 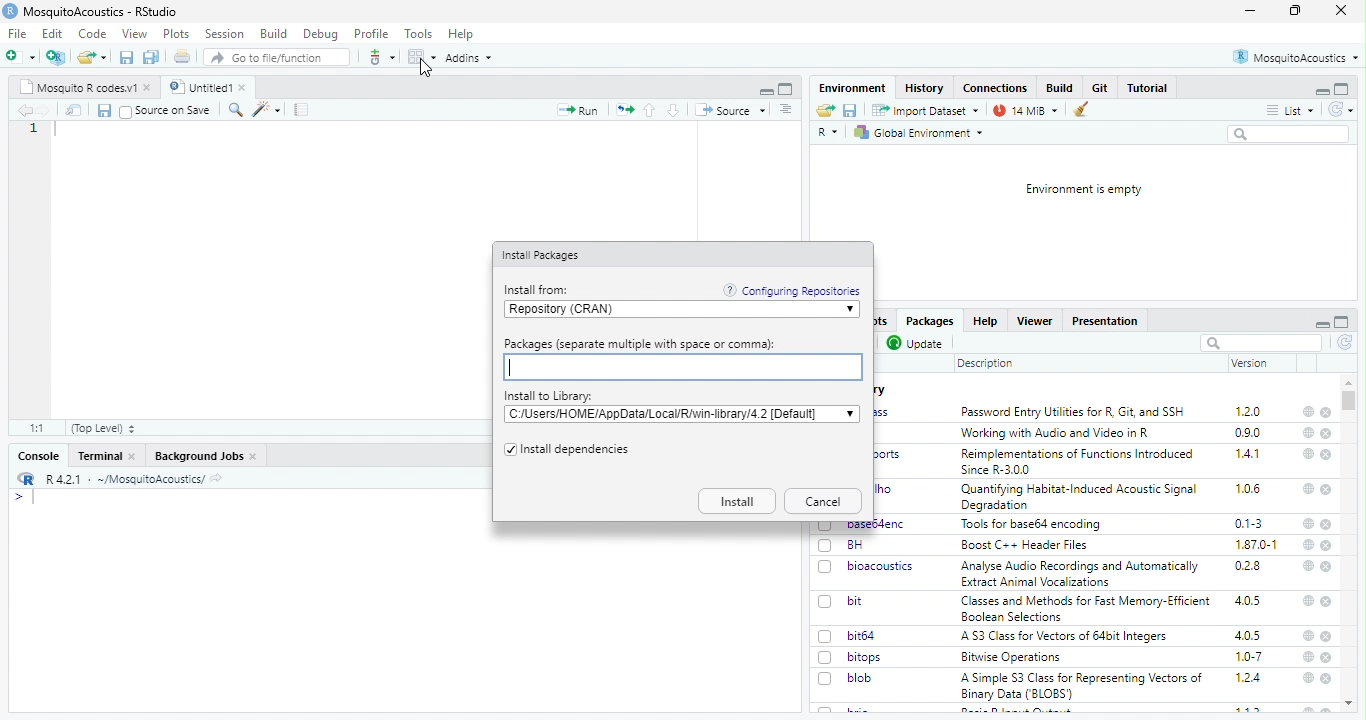 What do you see at coordinates (136, 34) in the screenshot?
I see `View` at bounding box center [136, 34].